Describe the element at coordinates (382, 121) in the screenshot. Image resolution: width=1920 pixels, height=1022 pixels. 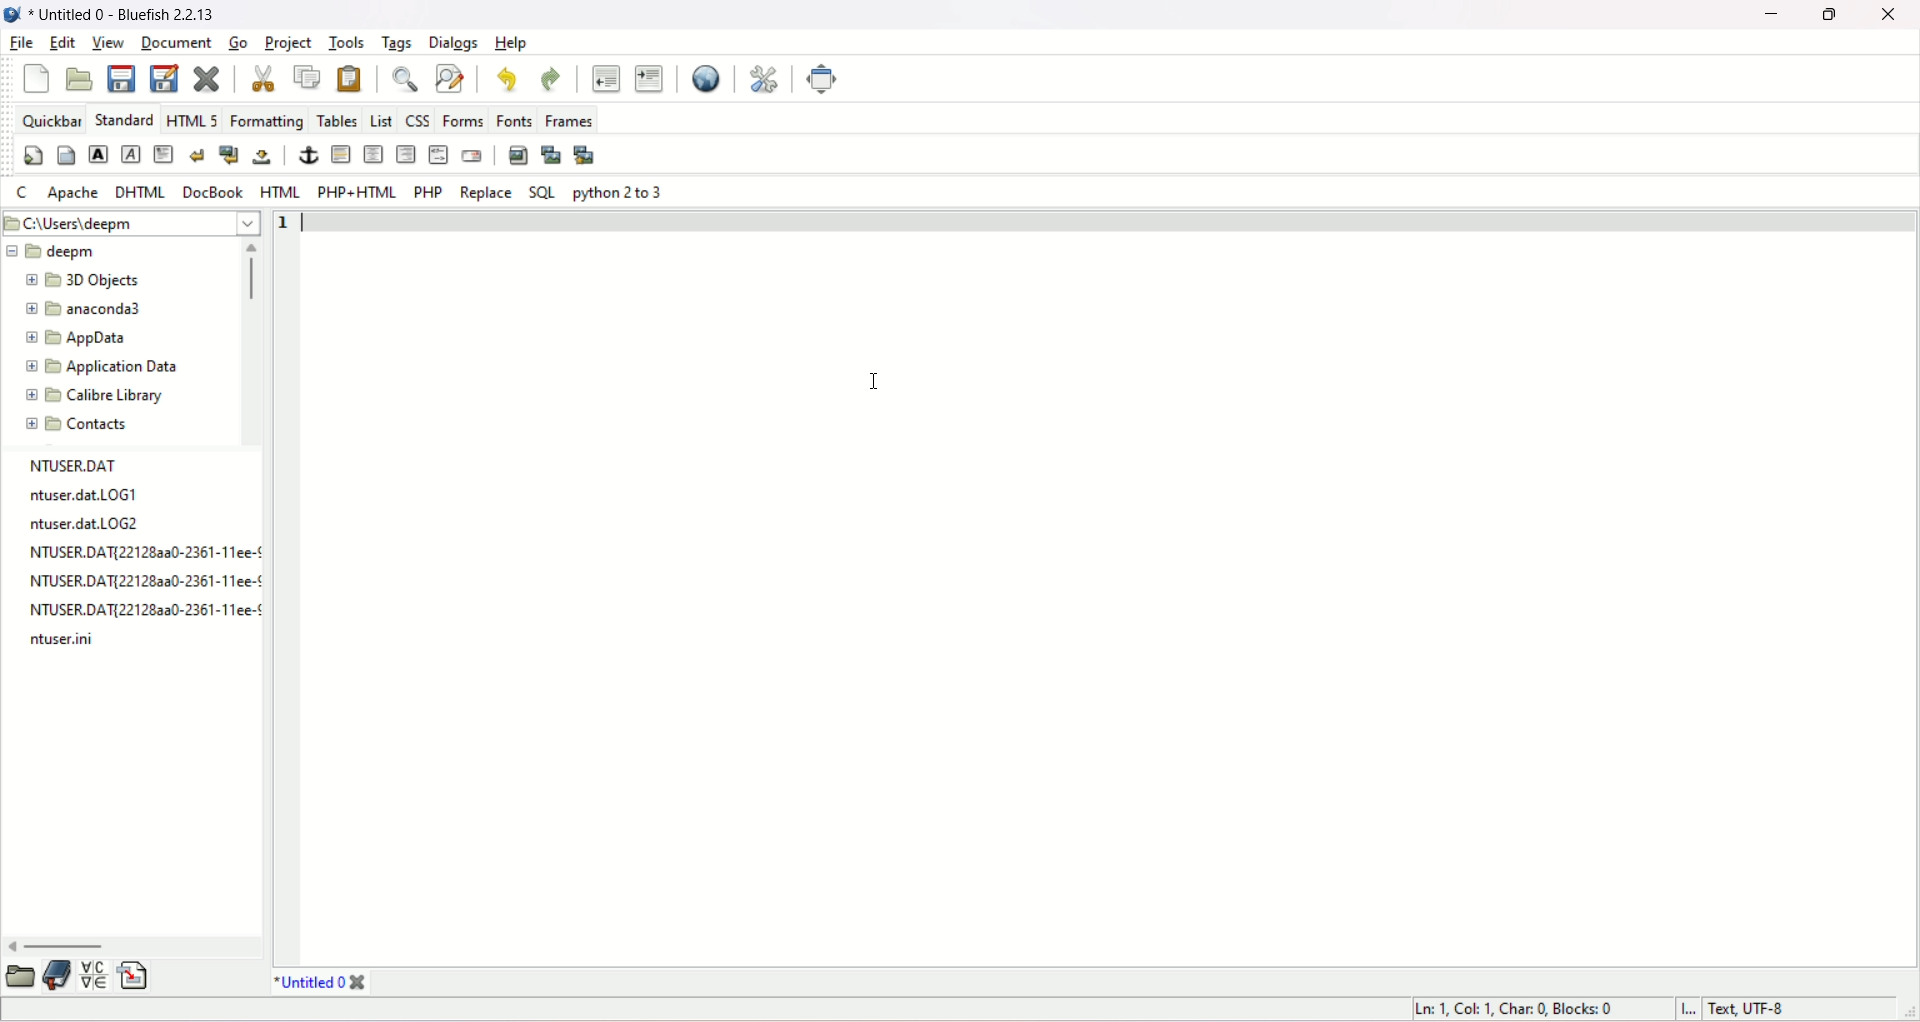
I see `list` at that location.